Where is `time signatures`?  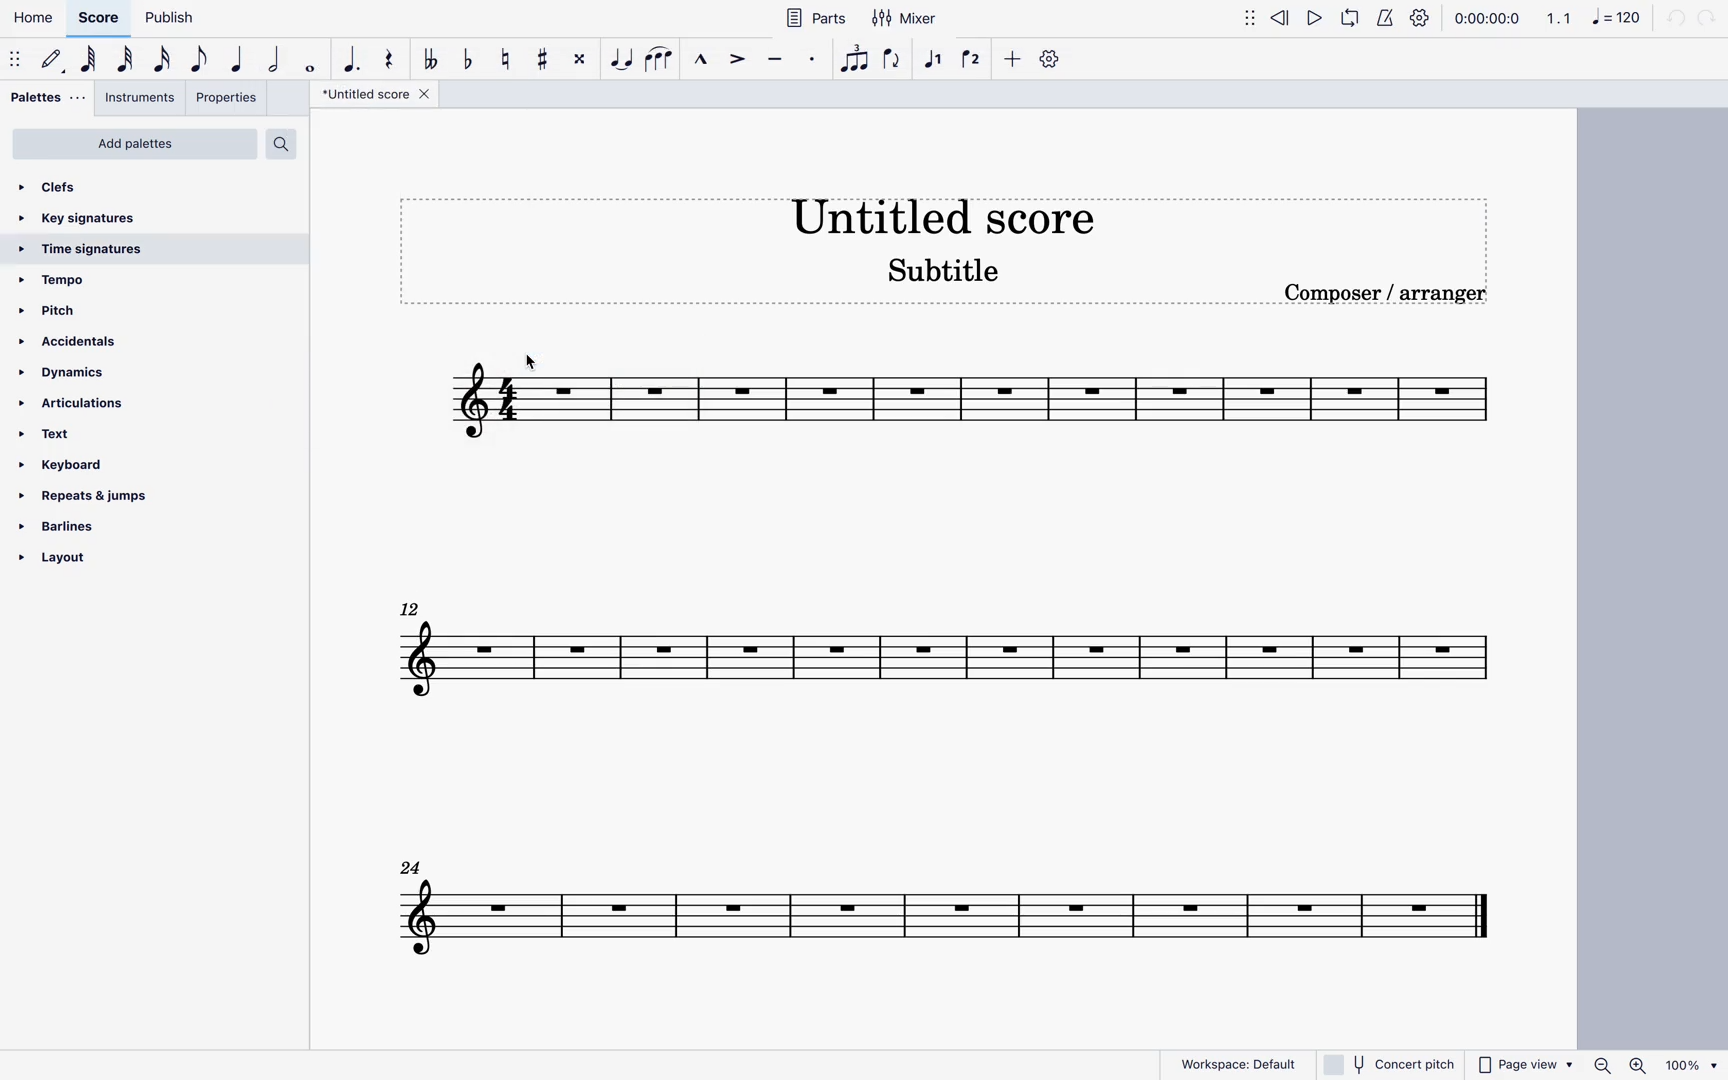
time signatures is located at coordinates (85, 251).